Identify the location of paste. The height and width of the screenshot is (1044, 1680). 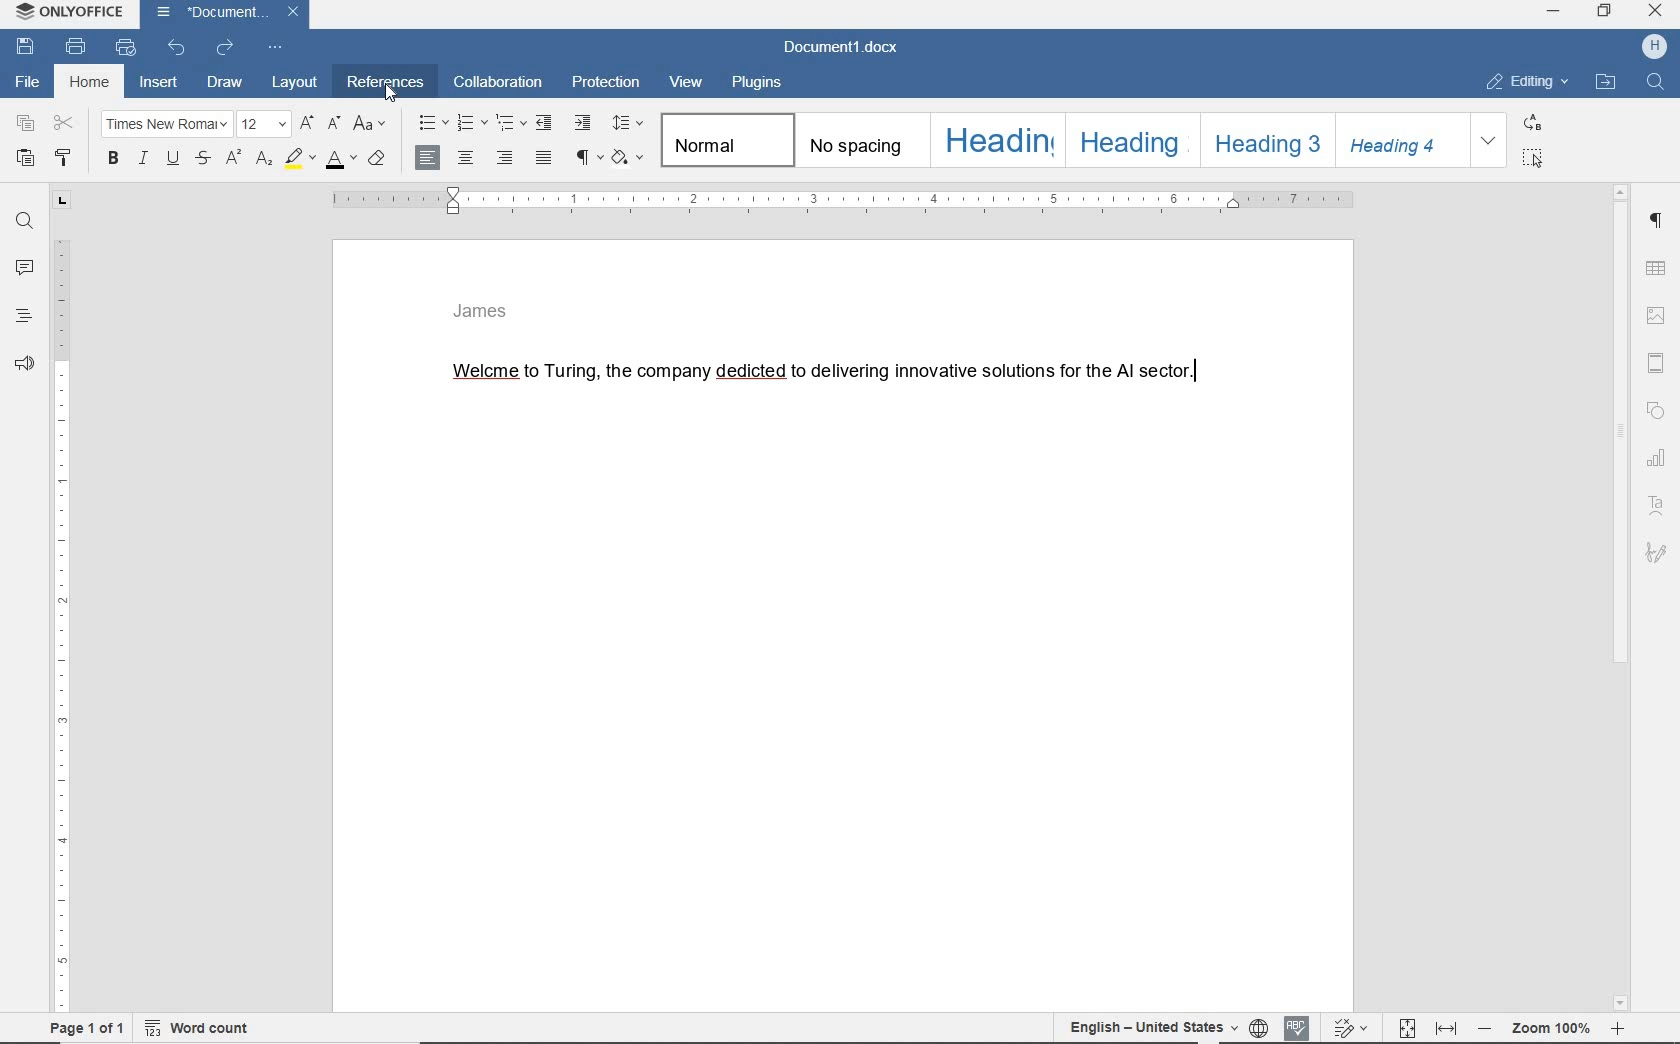
(23, 159).